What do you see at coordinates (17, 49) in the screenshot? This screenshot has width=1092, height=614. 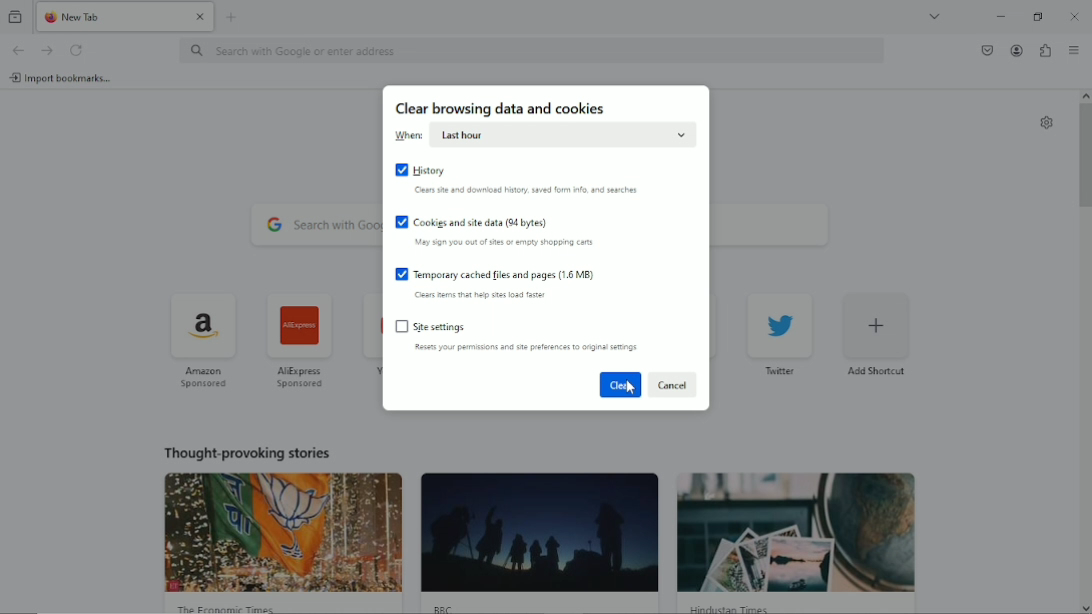 I see `go back` at bounding box center [17, 49].